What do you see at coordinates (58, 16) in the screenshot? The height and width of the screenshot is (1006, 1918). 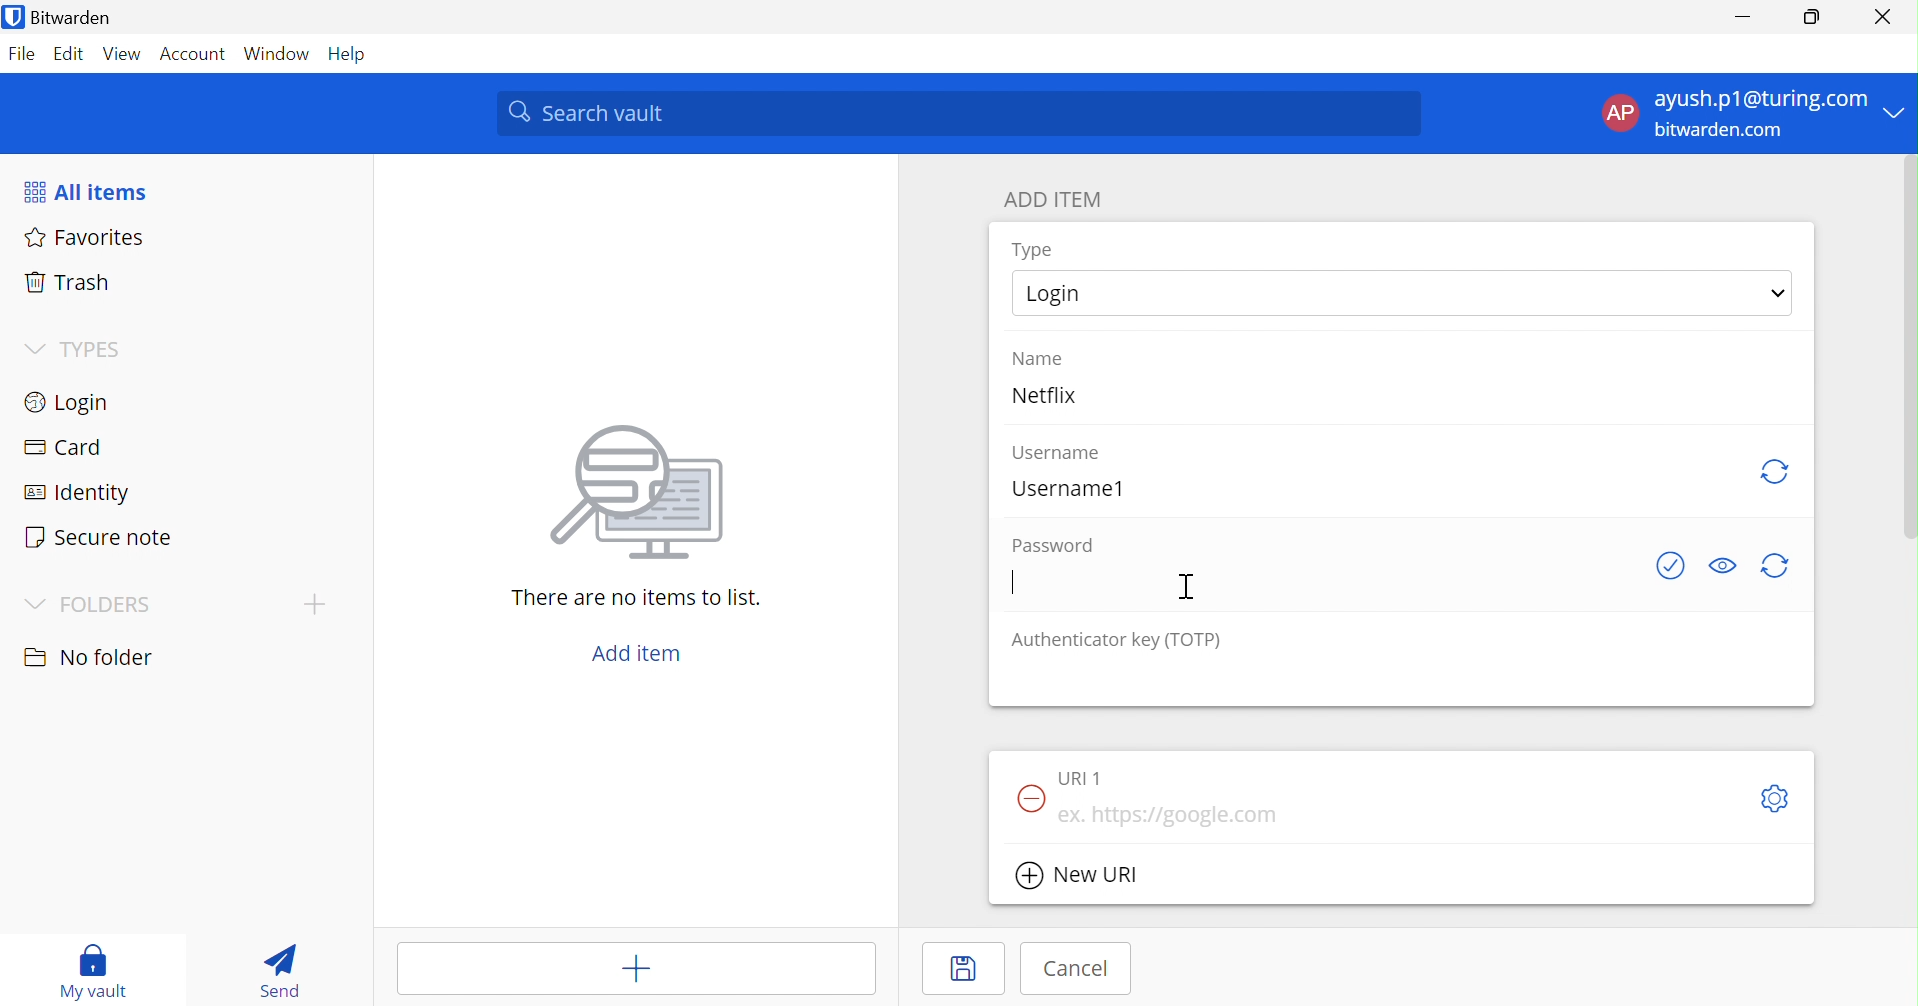 I see `Bitwarden` at bounding box center [58, 16].